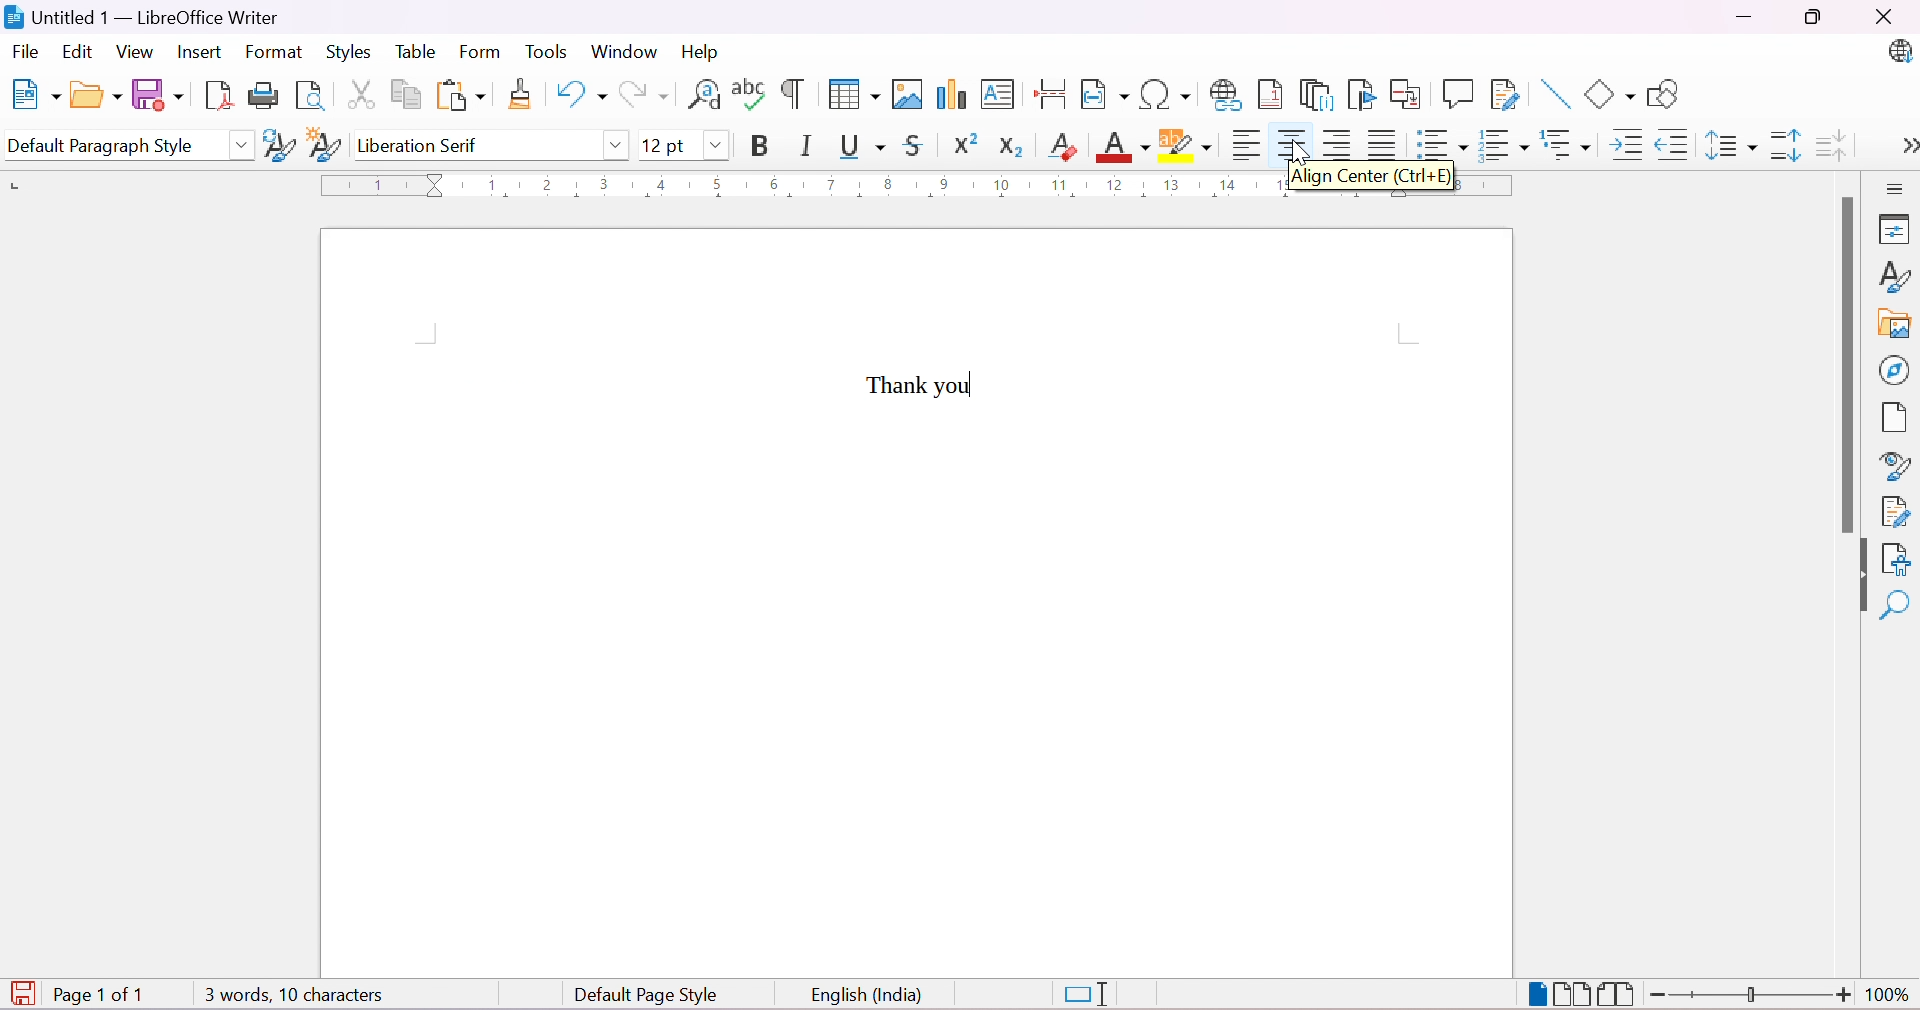  What do you see at coordinates (95, 97) in the screenshot?
I see `Open` at bounding box center [95, 97].